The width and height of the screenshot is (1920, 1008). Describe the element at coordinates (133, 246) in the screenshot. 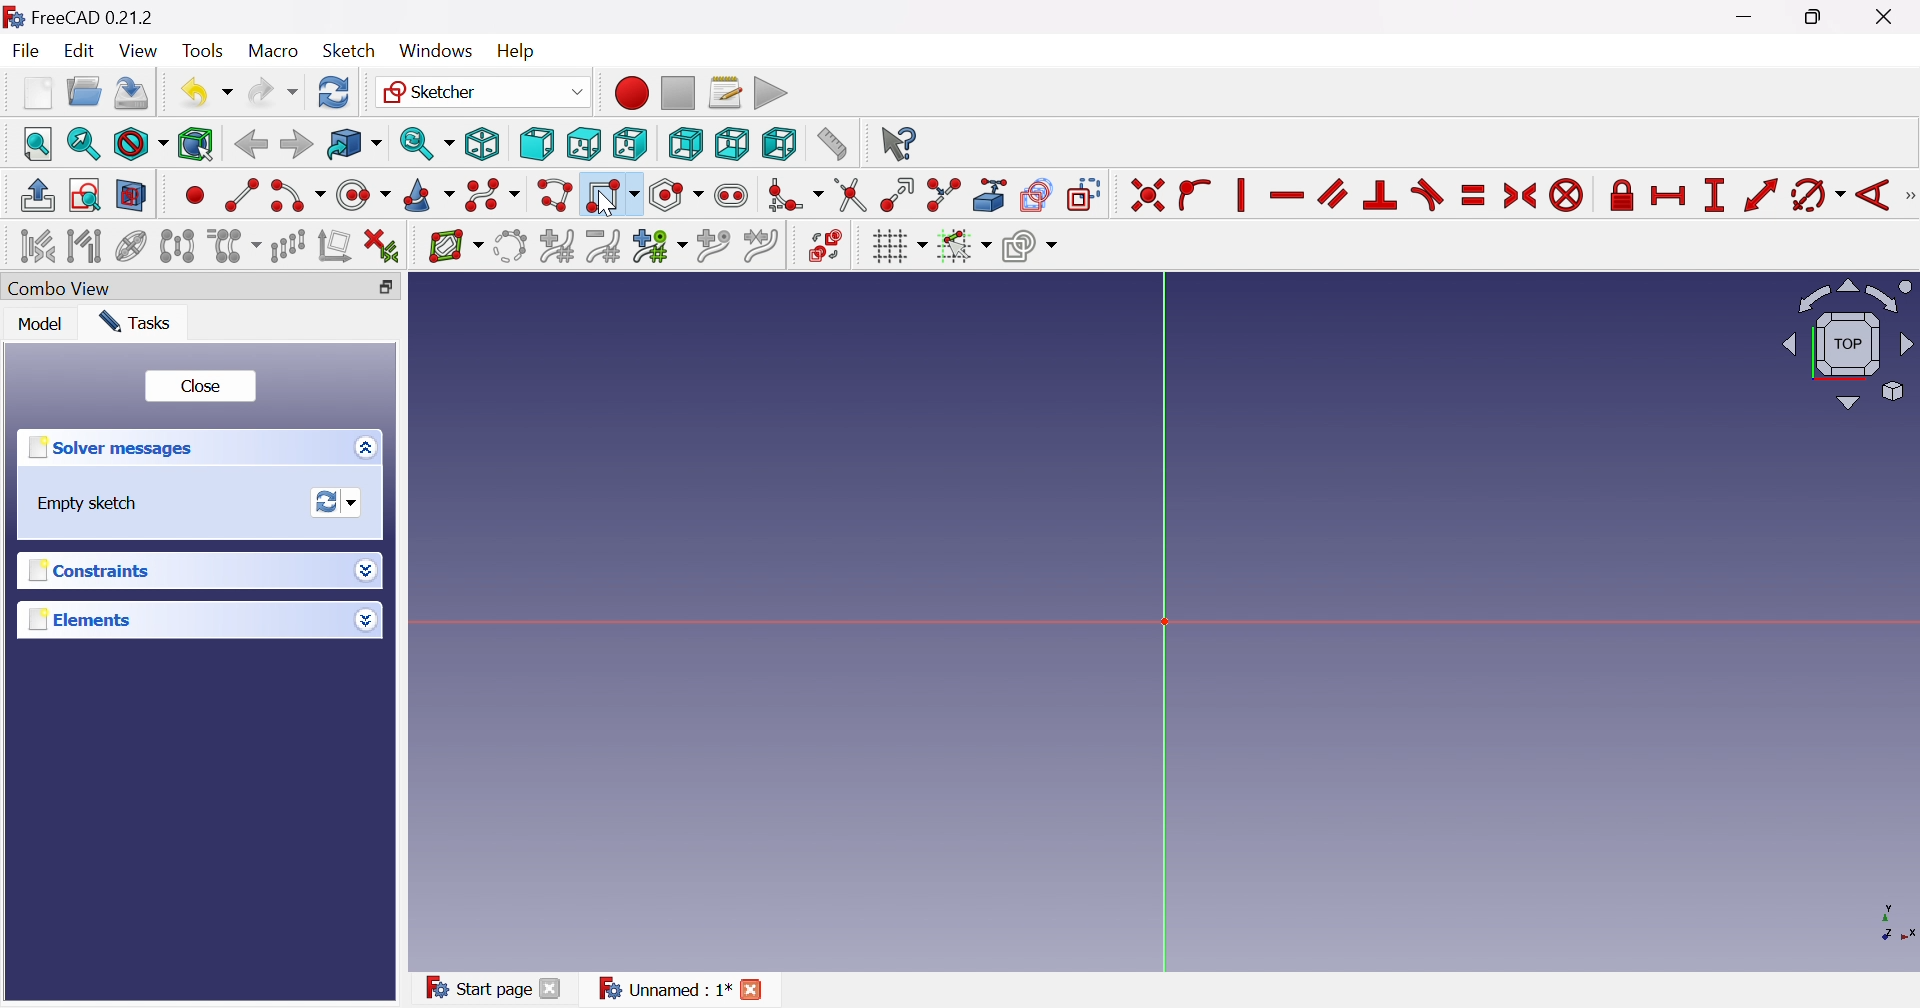

I see `Show/hide internal geometry` at that location.